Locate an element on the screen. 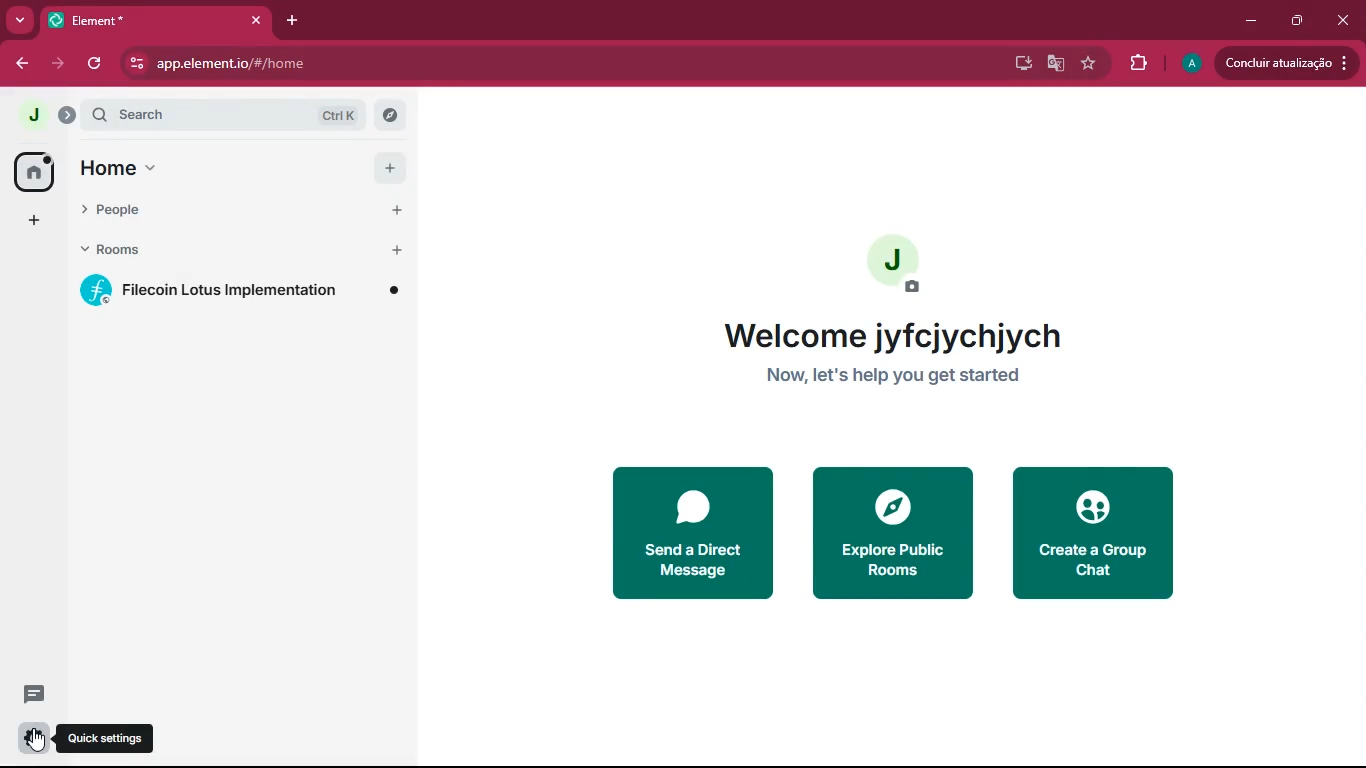  Cursor is located at coordinates (39, 741).